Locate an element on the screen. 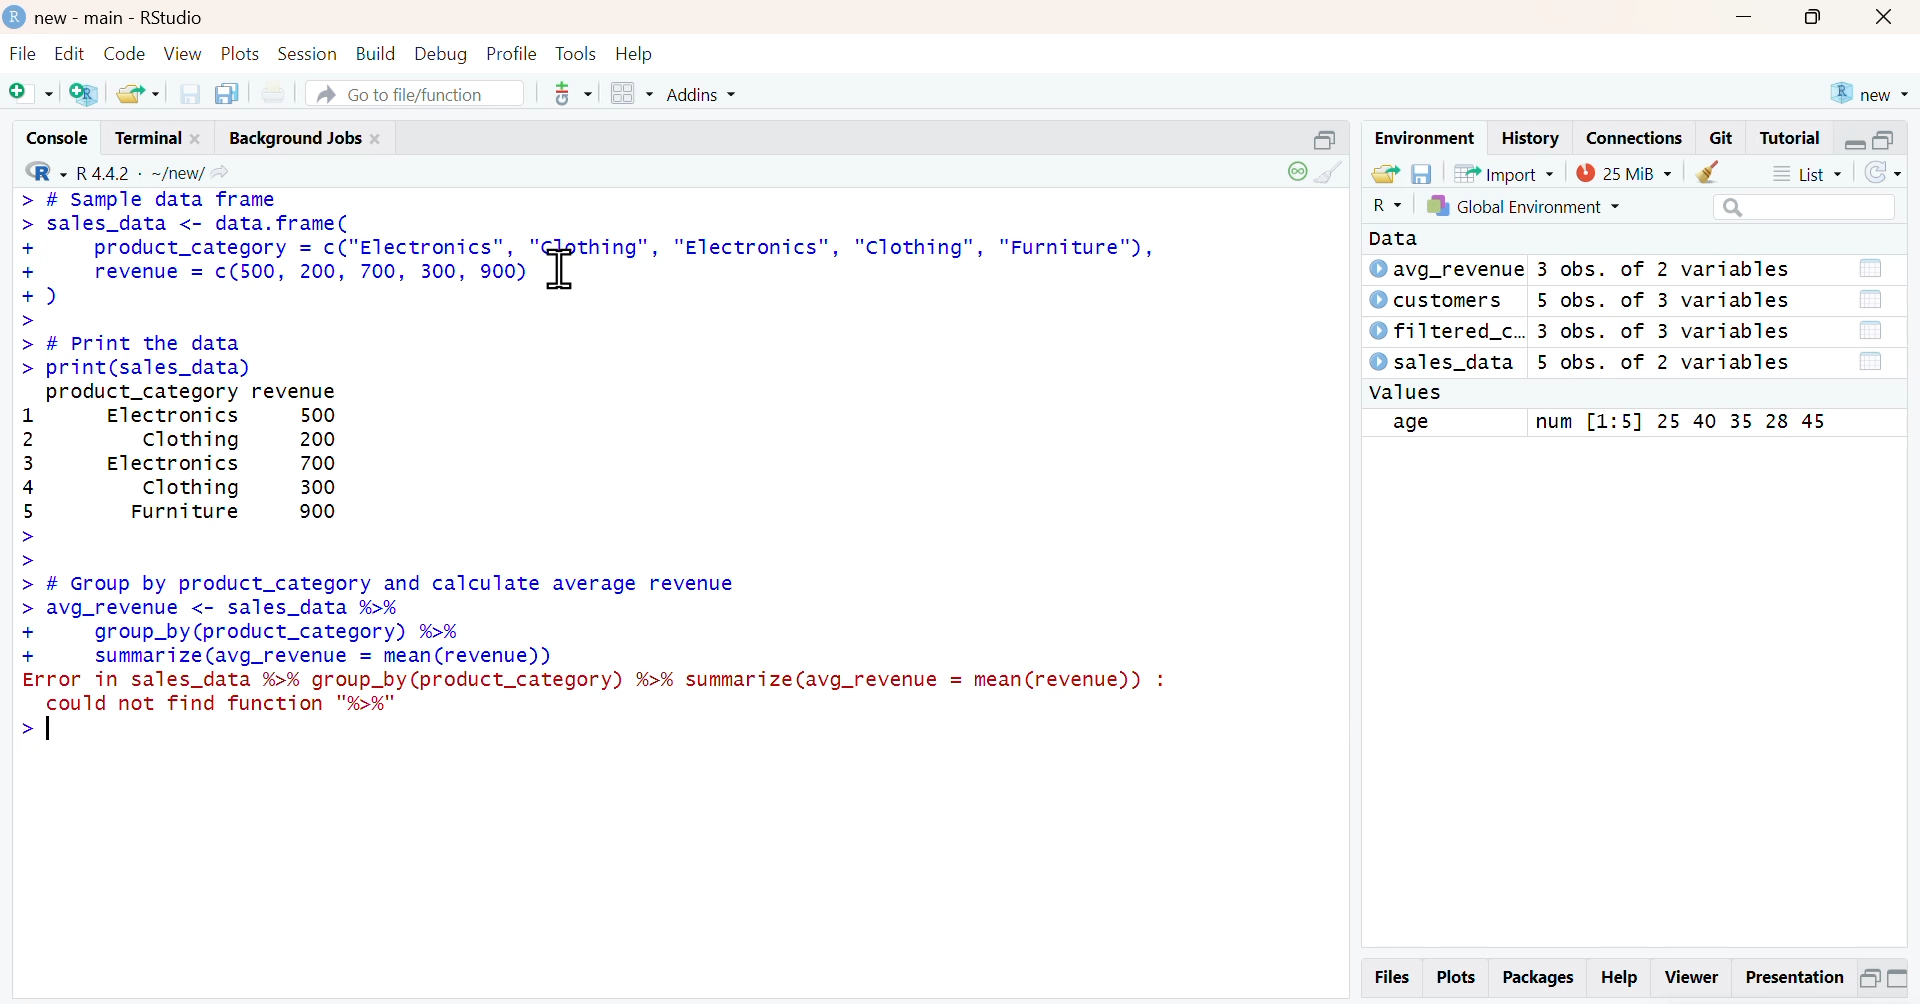 The height and width of the screenshot is (1004, 1920). Console - # Sample data frame sales_data<- data.frame( product_category= c("Electronics", "thing", "Electronics", "Clothing", "Furniture"), revenue c(500, 200, 700, 300, 900) ) # Print the data print(sales_data) product_category revenue Electronics 500 Clothing 200 Electronics 700 Clothing 300 Furniture 900 # Group by product_category and calculate average revenue avg_revenue< sales_data %>% group_by(product_category) %>% summarize (avg_revenue = mean (revenue)) error in sales_data %>% group_by (product_category) %>% summarize (avg_revenue = mean (revenue)) : could not find function "%>%" is located at coordinates (680, 502).